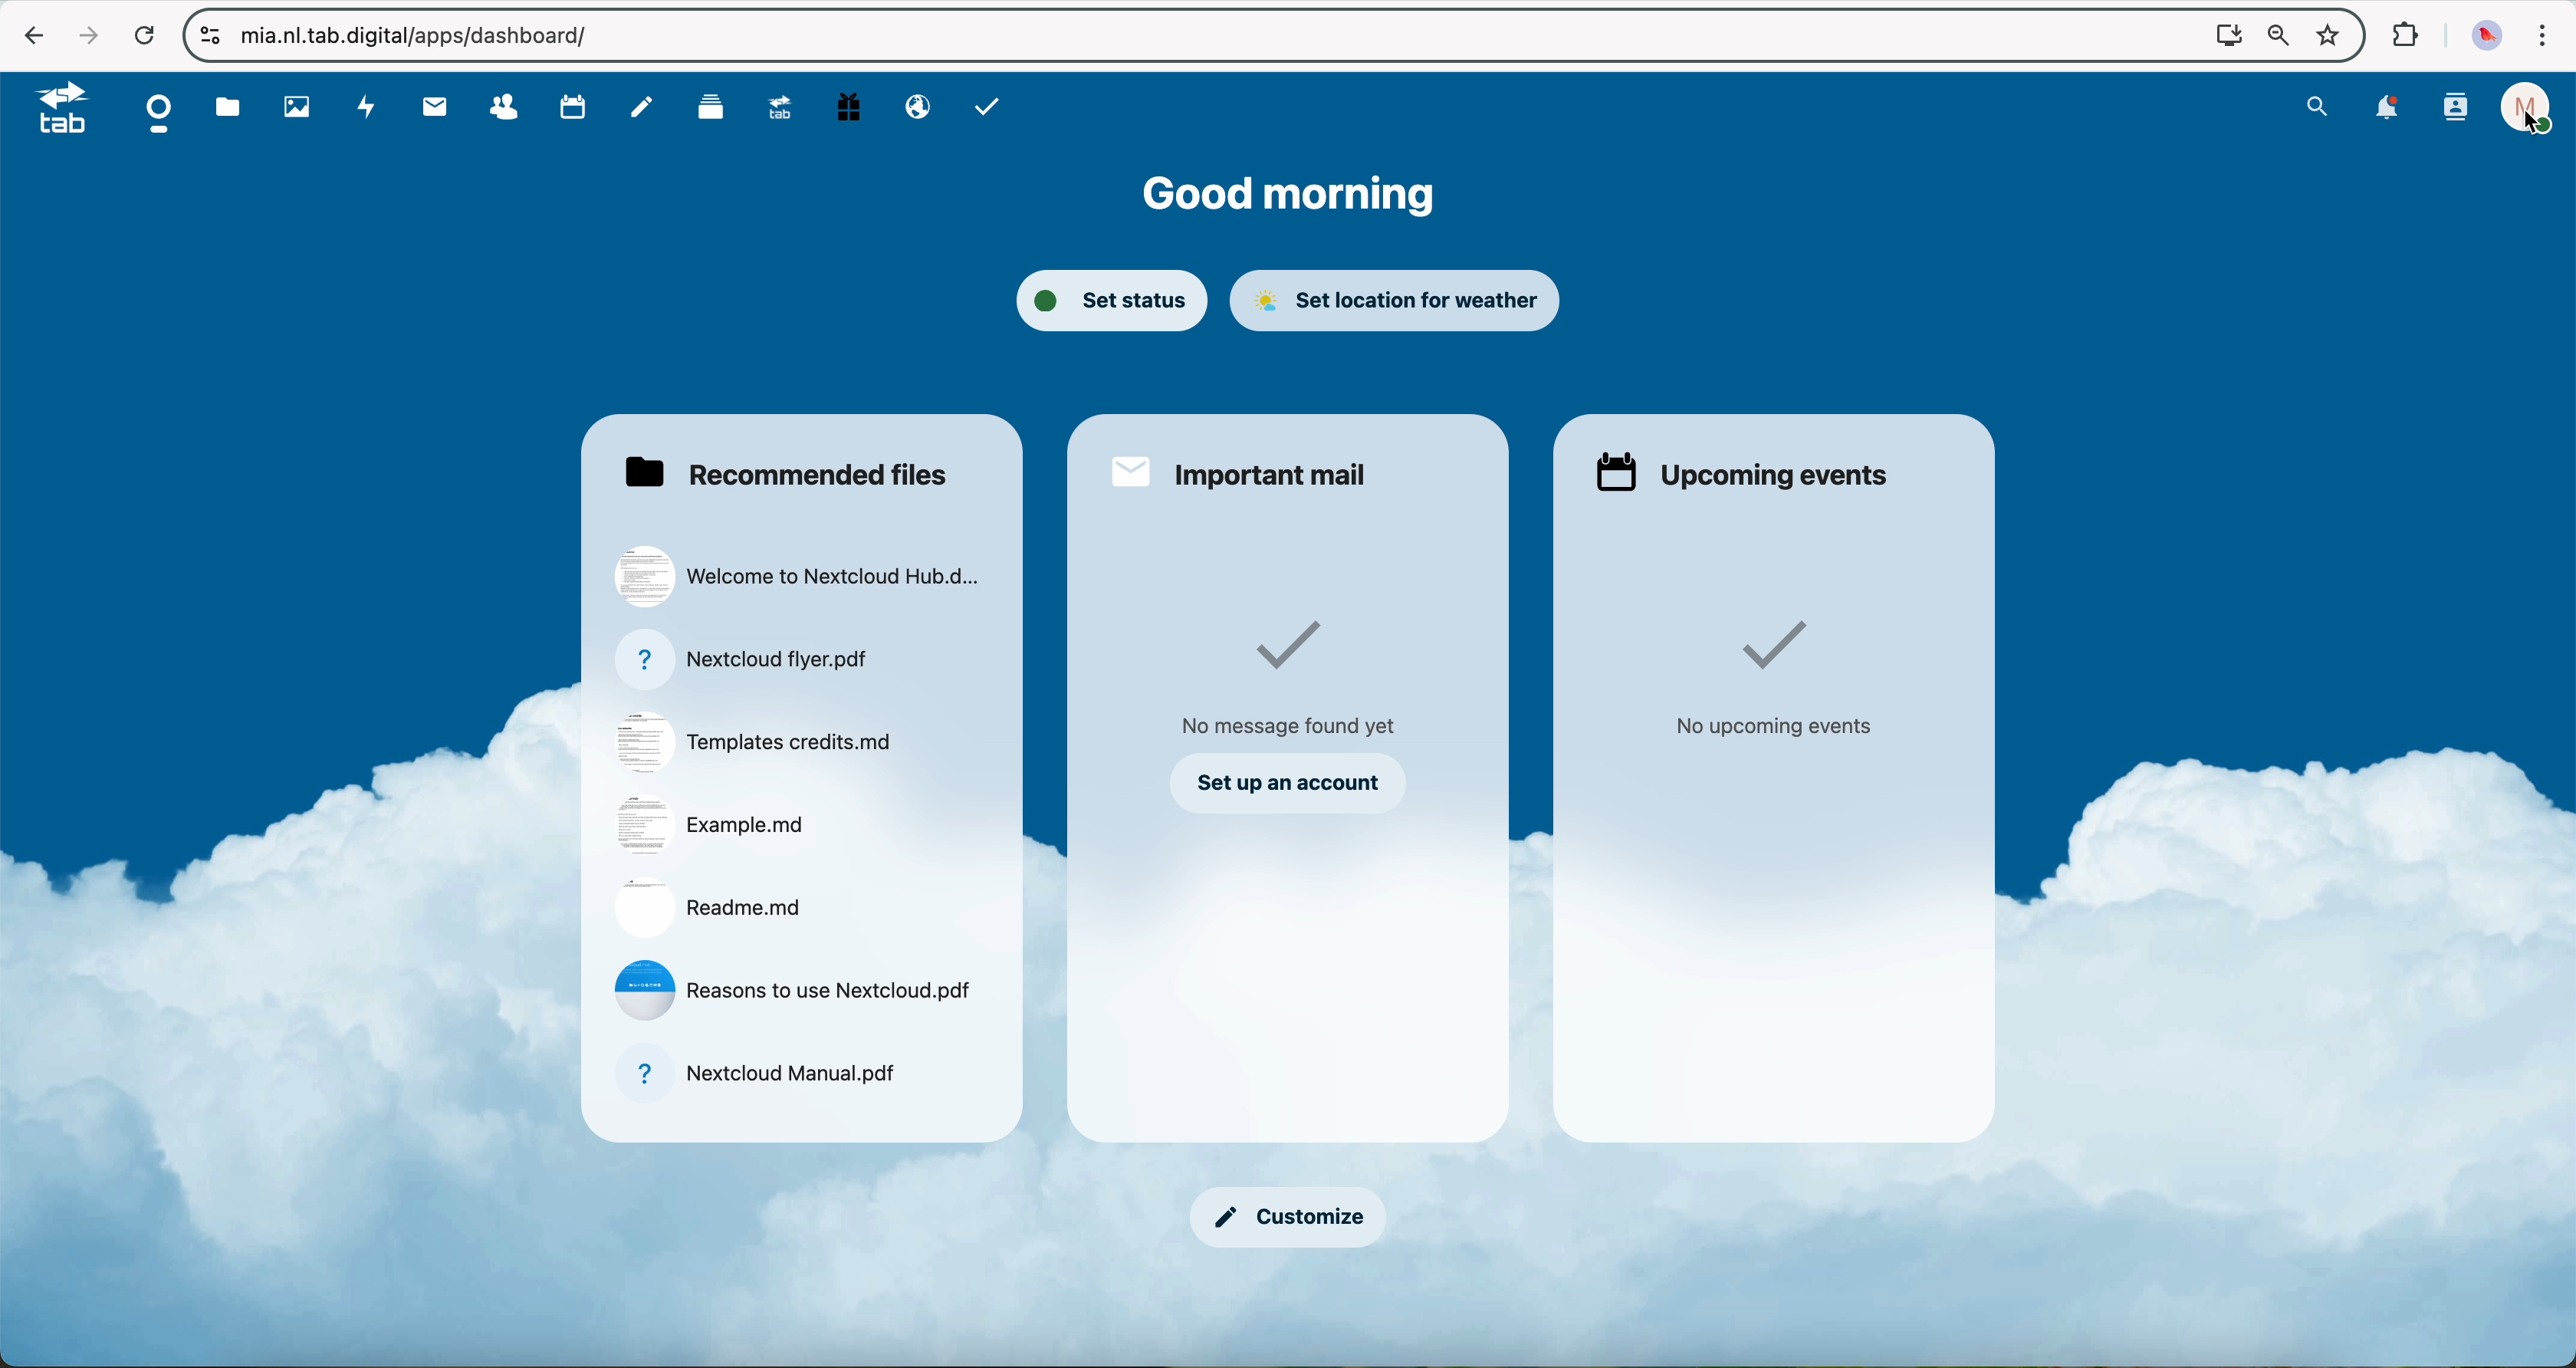  I want to click on file, so click(798, 573).